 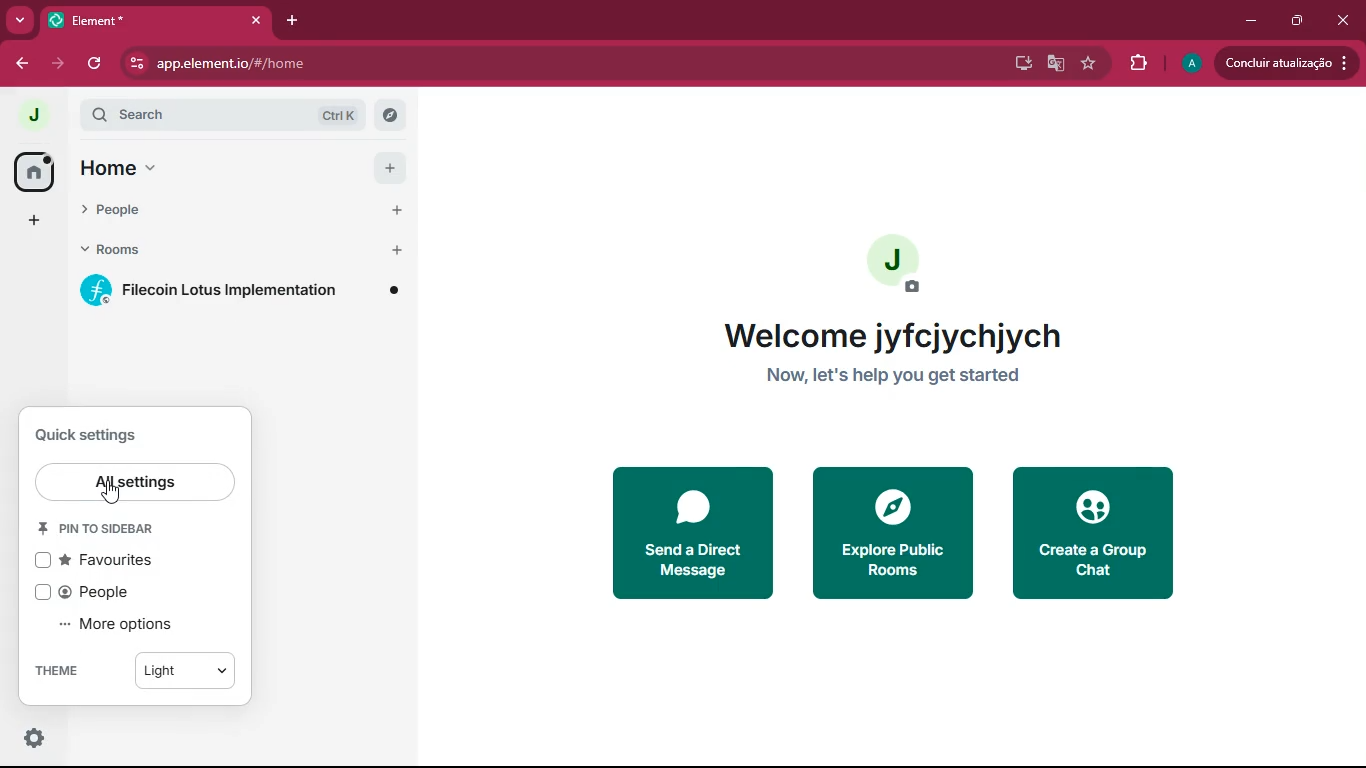 I want to click on welcome jyfcjychjych, so click(x=892, y=336).